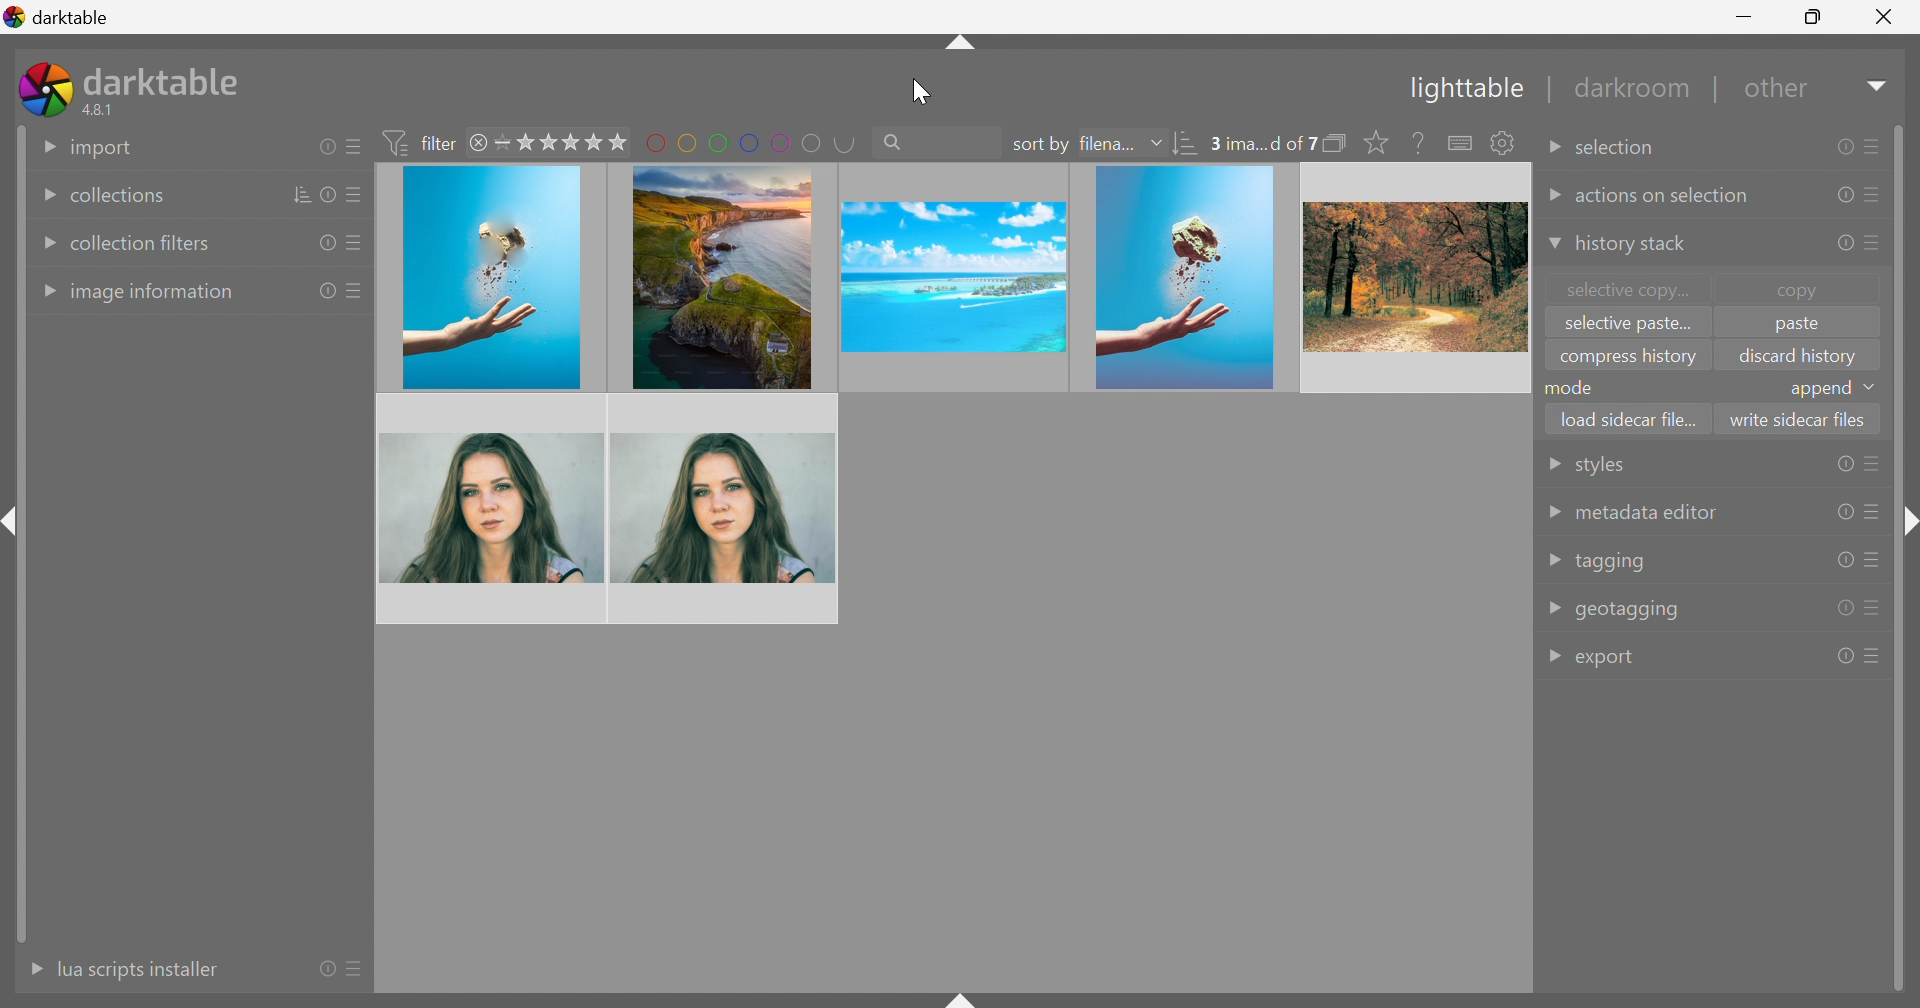 This screenshot has height=1008, width=1920. I want to click on range rating, so click(563, 142).